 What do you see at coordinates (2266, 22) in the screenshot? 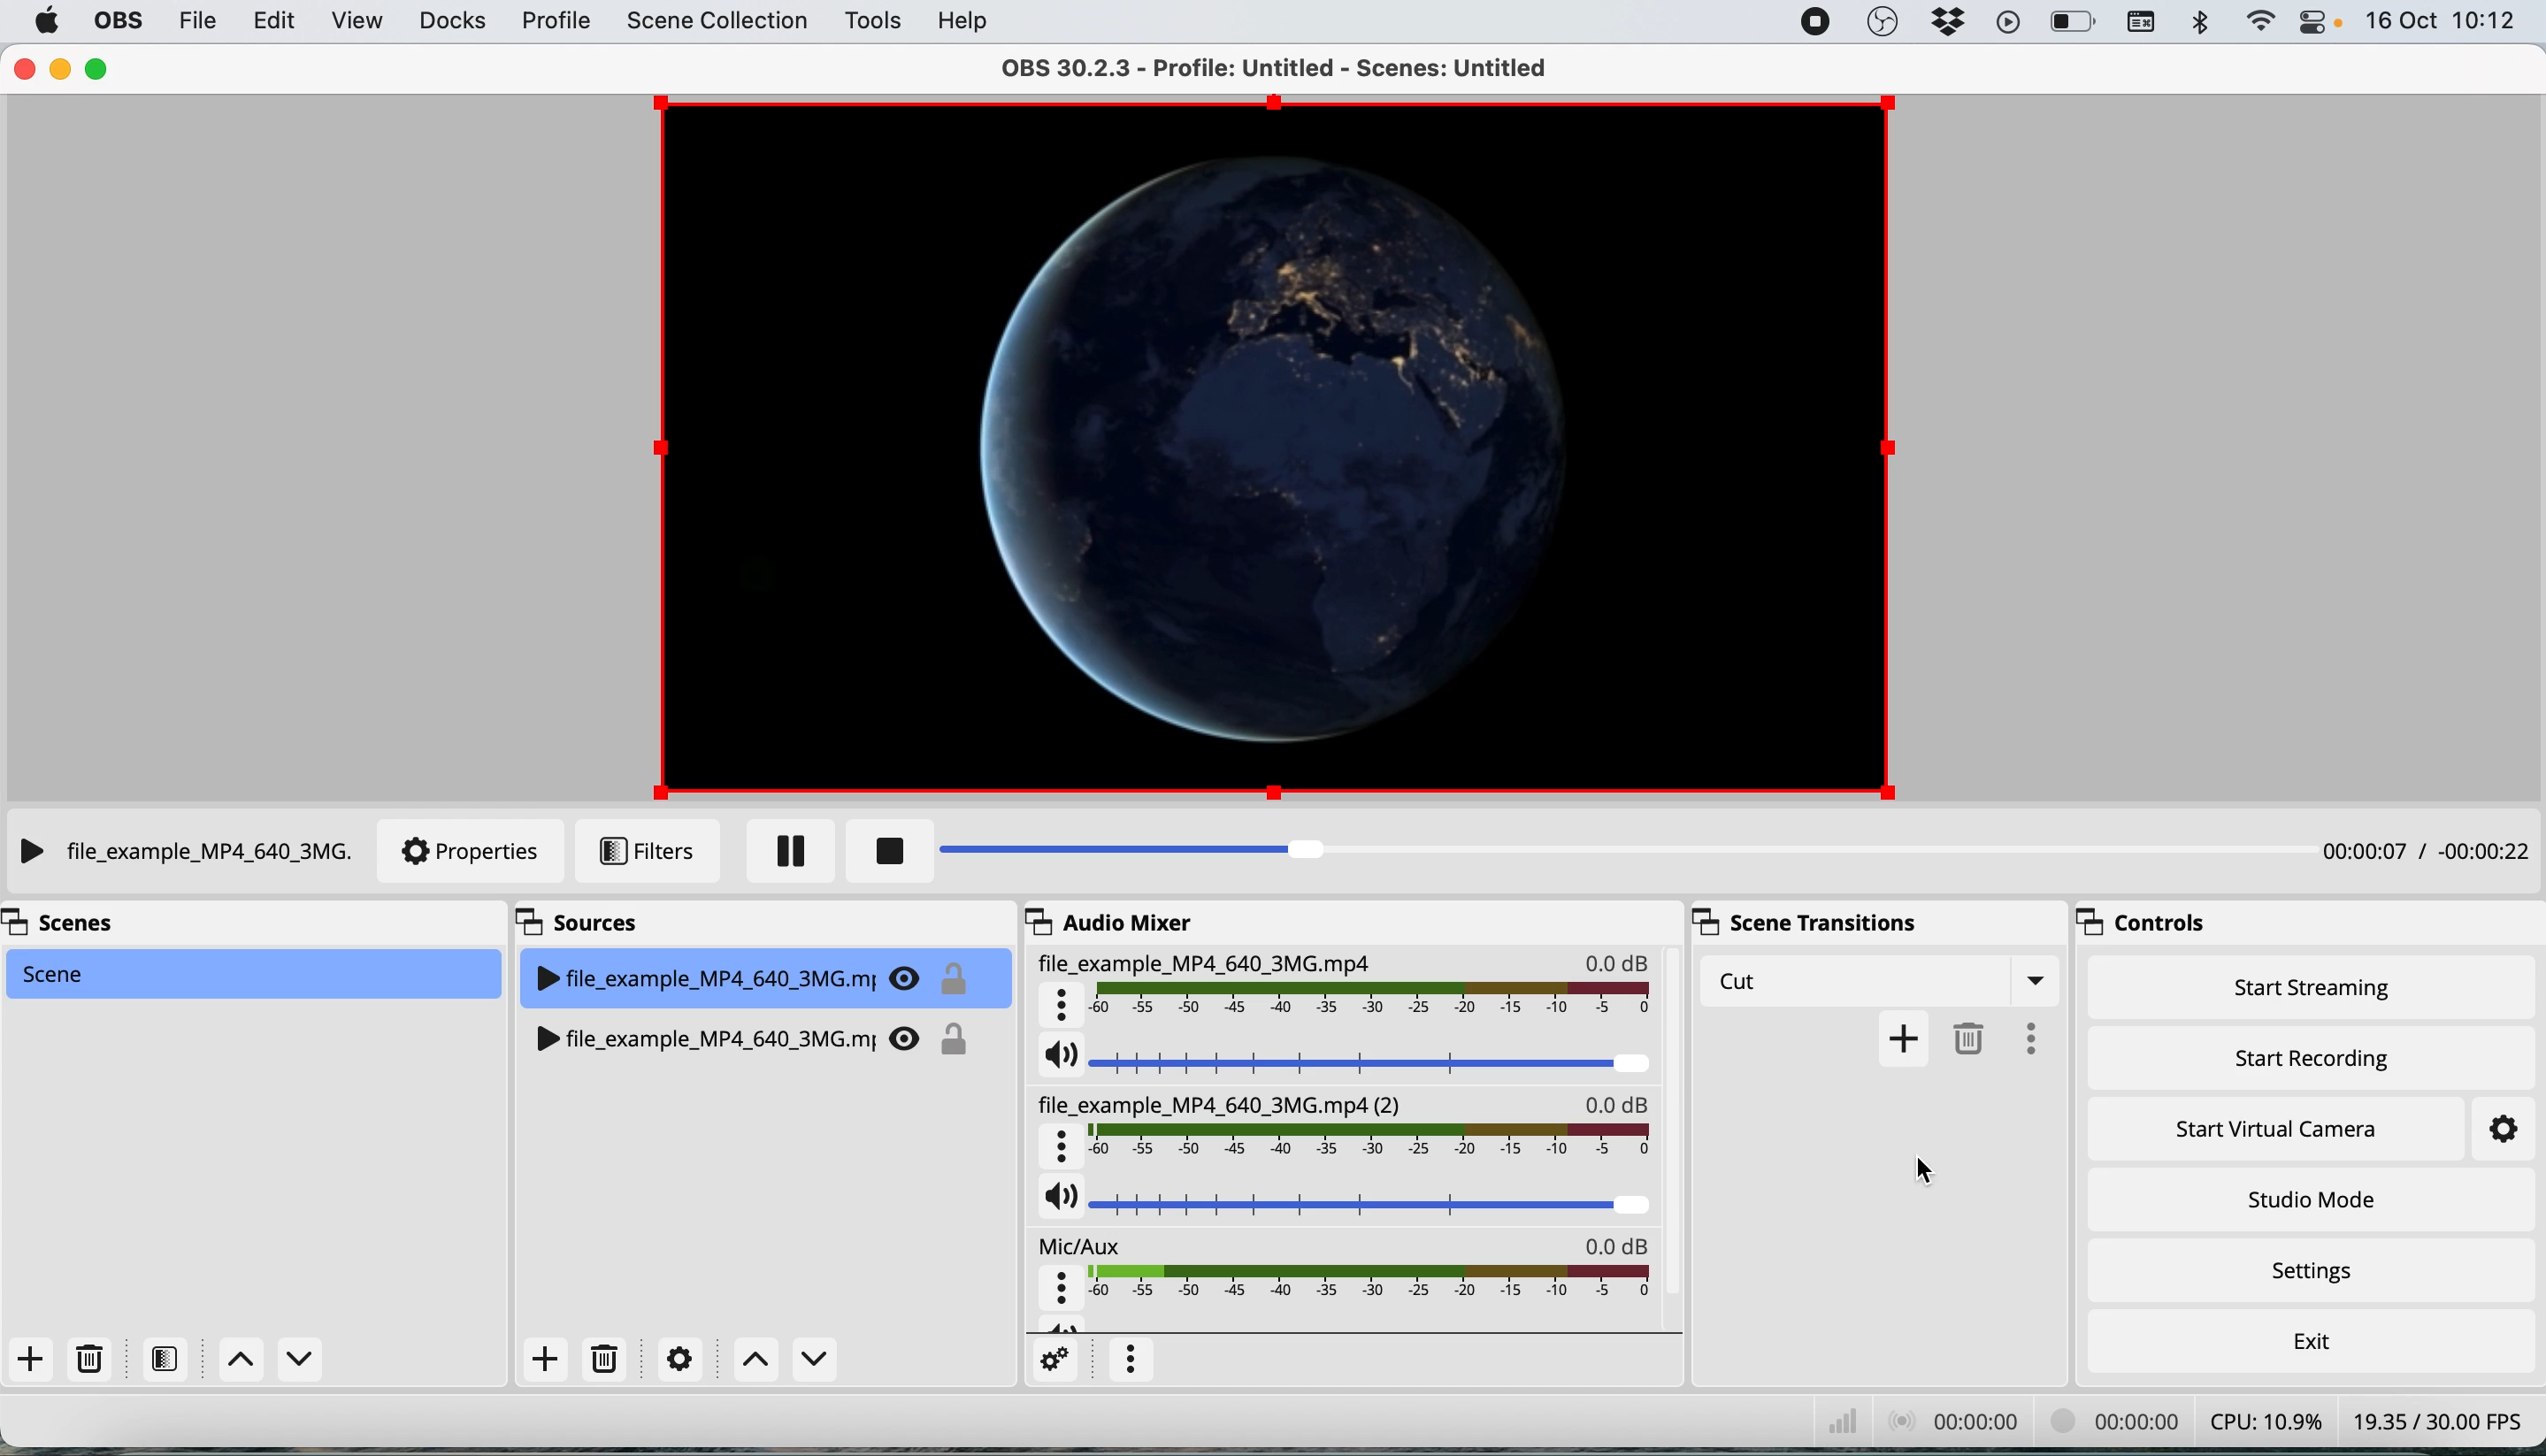
I see `wifi` at bounding box center [2266, 22].